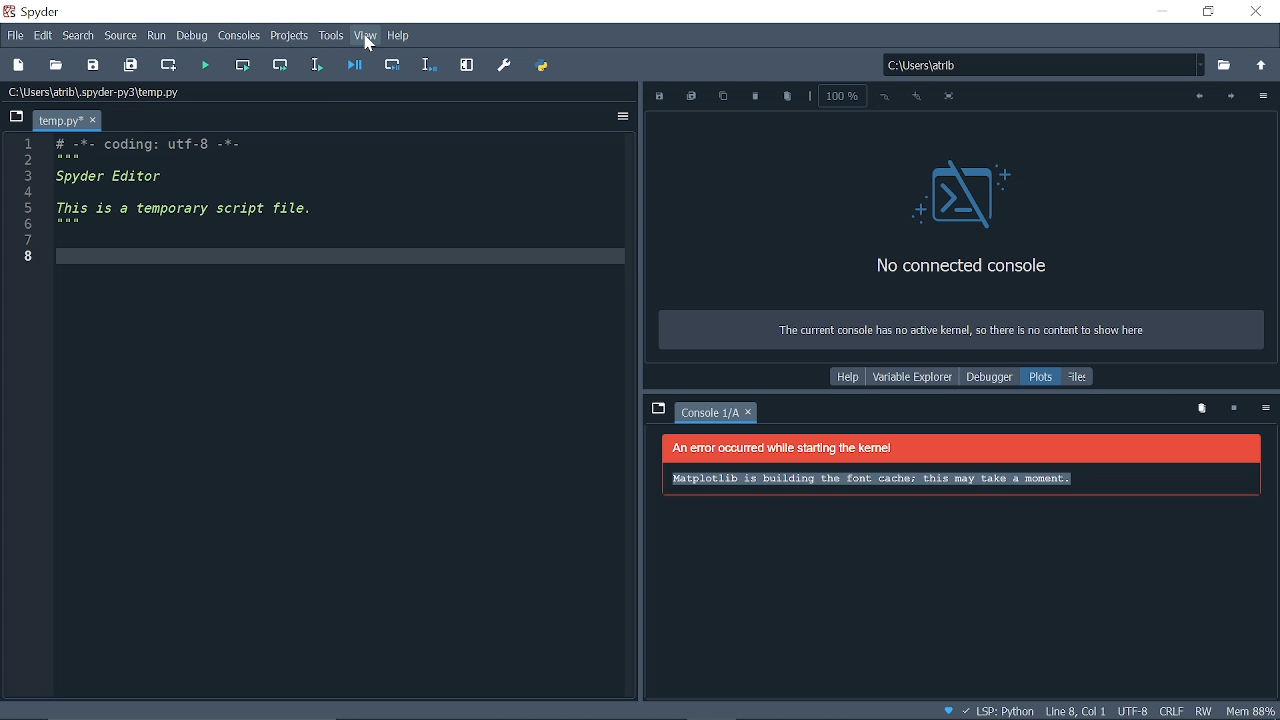  What do you see at coordinates (399, 36) in the screenshot?
I see `Help` at bounding box center [399, 36].